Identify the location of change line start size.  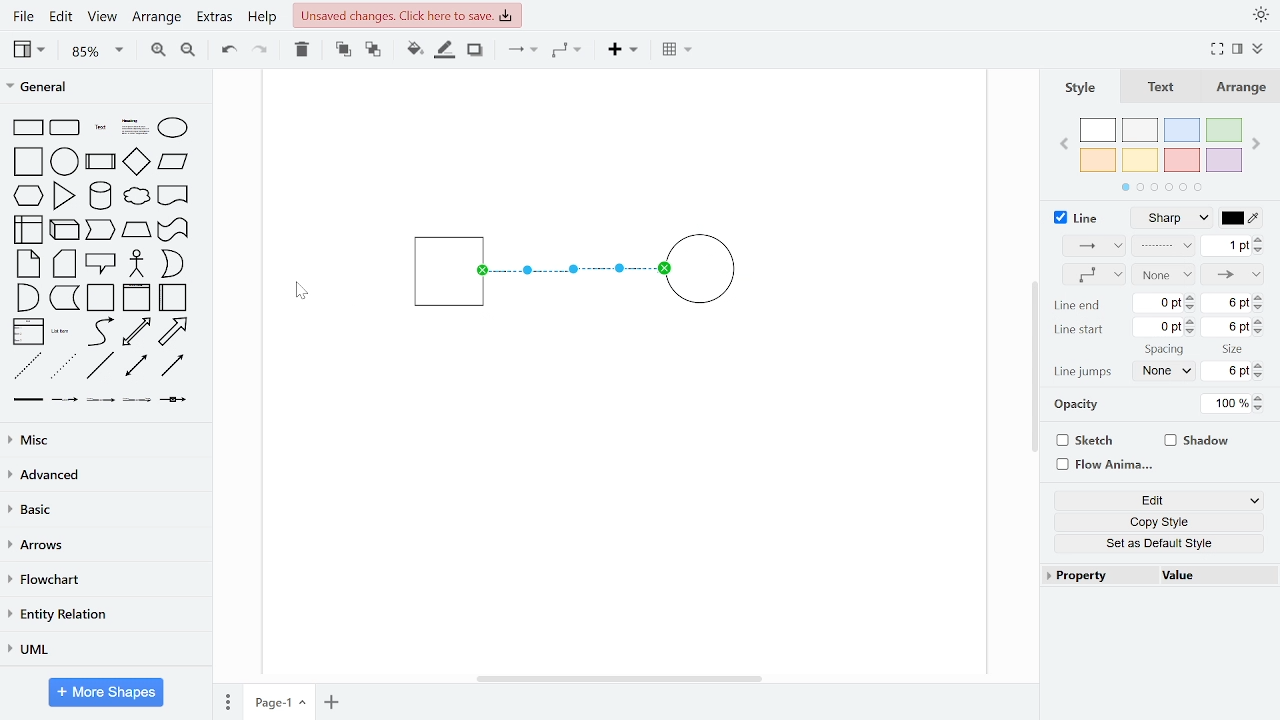
(1232, 325).